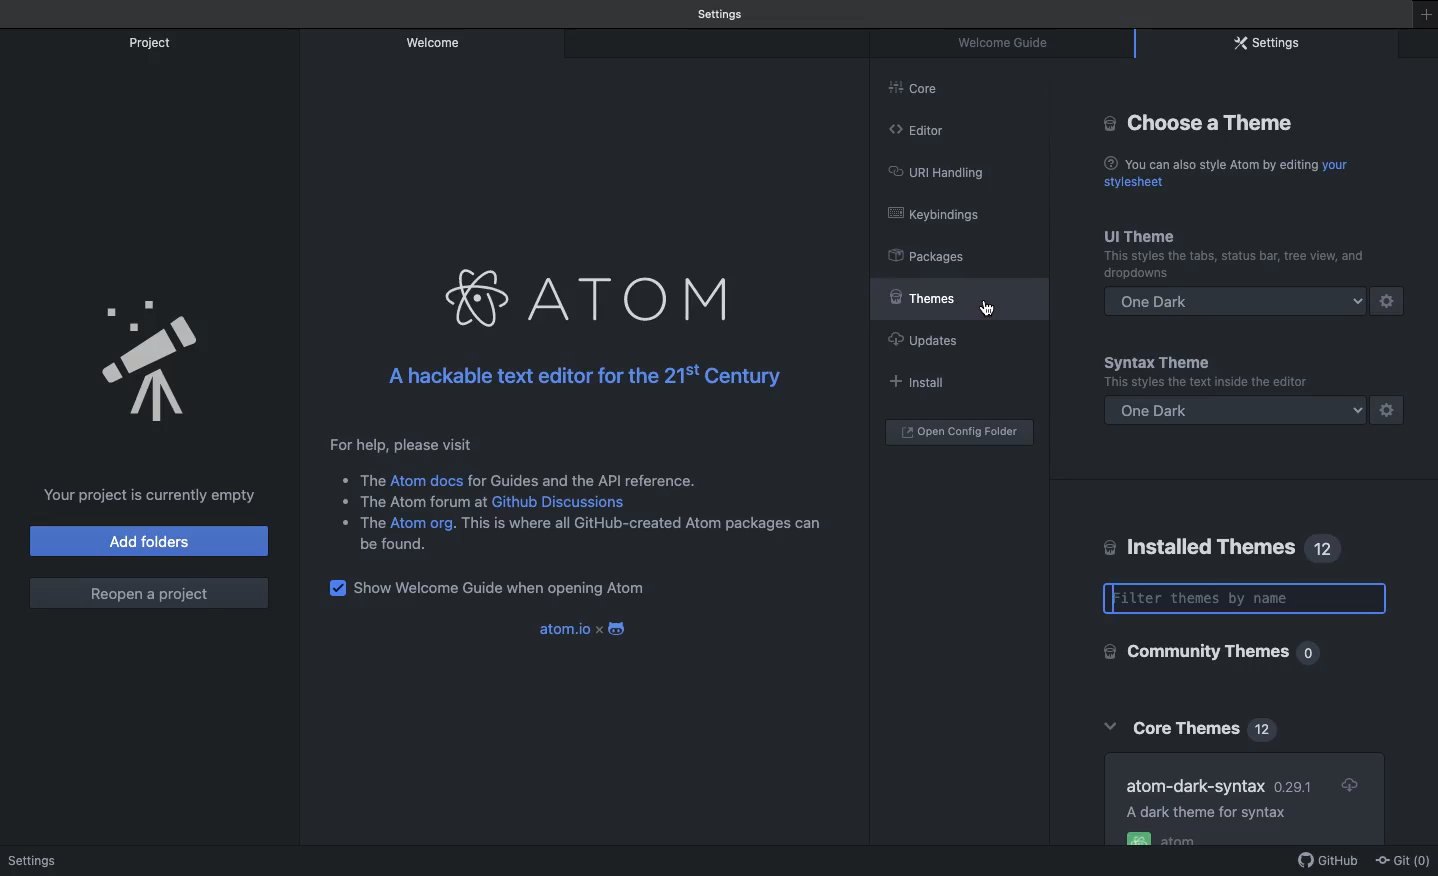  Describe the element at coordinates (1271, 45) in the screenshot. I see `Settings` at that location.